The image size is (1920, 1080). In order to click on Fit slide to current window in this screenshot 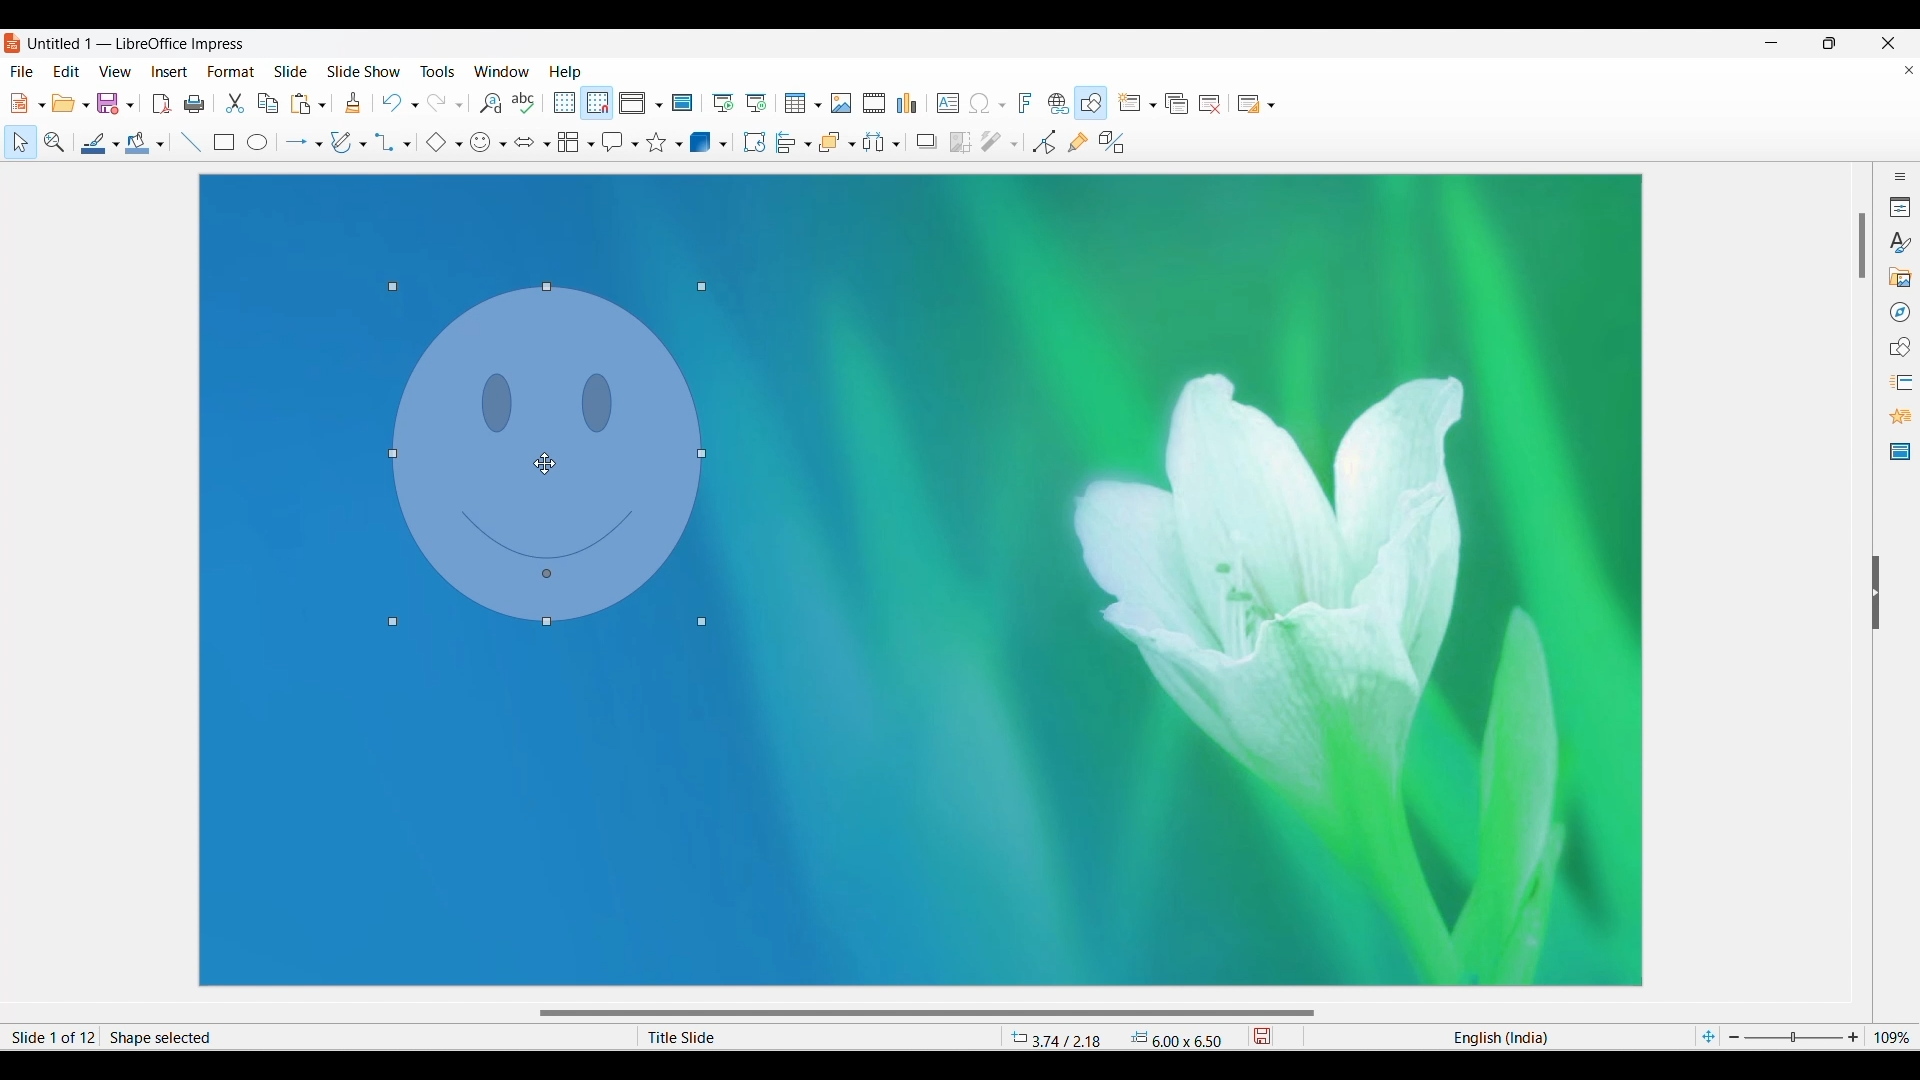, I will do `click(1708, 1037)`.